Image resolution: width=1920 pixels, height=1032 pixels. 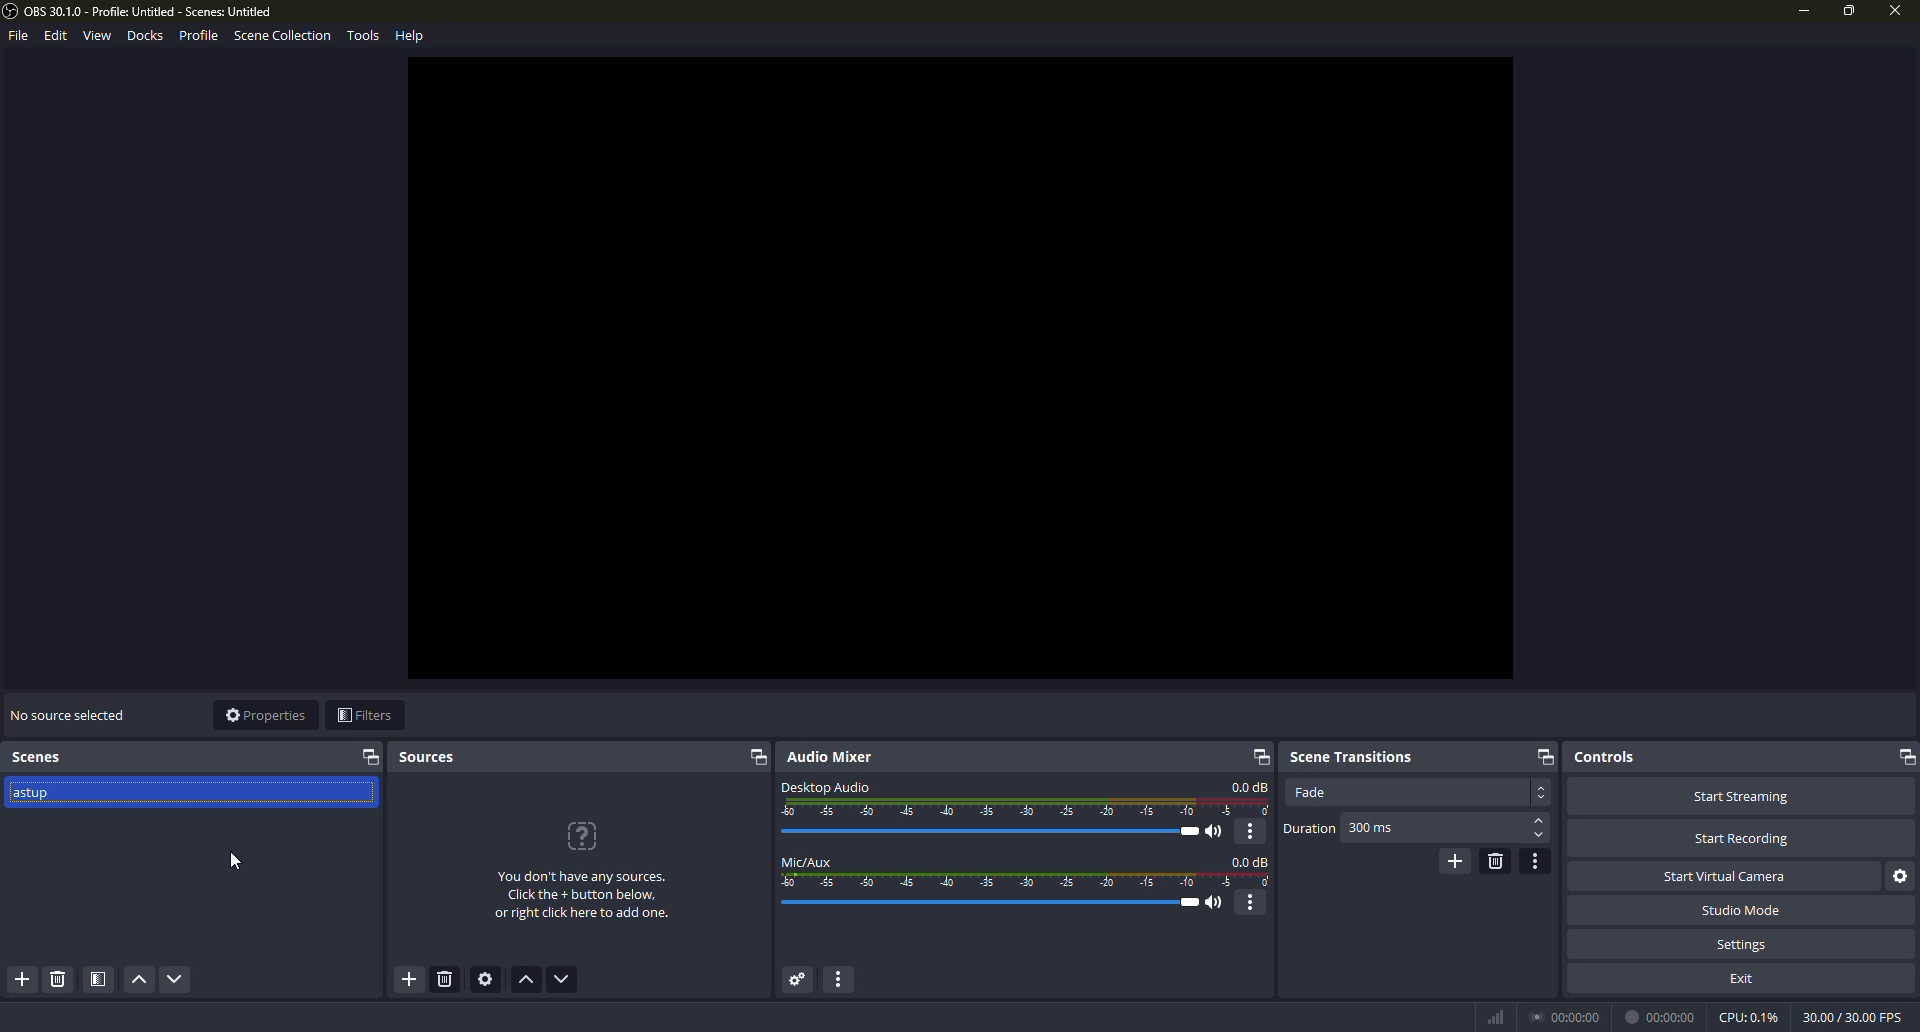 I want to click on scene collection, so click(x=282, y=38).